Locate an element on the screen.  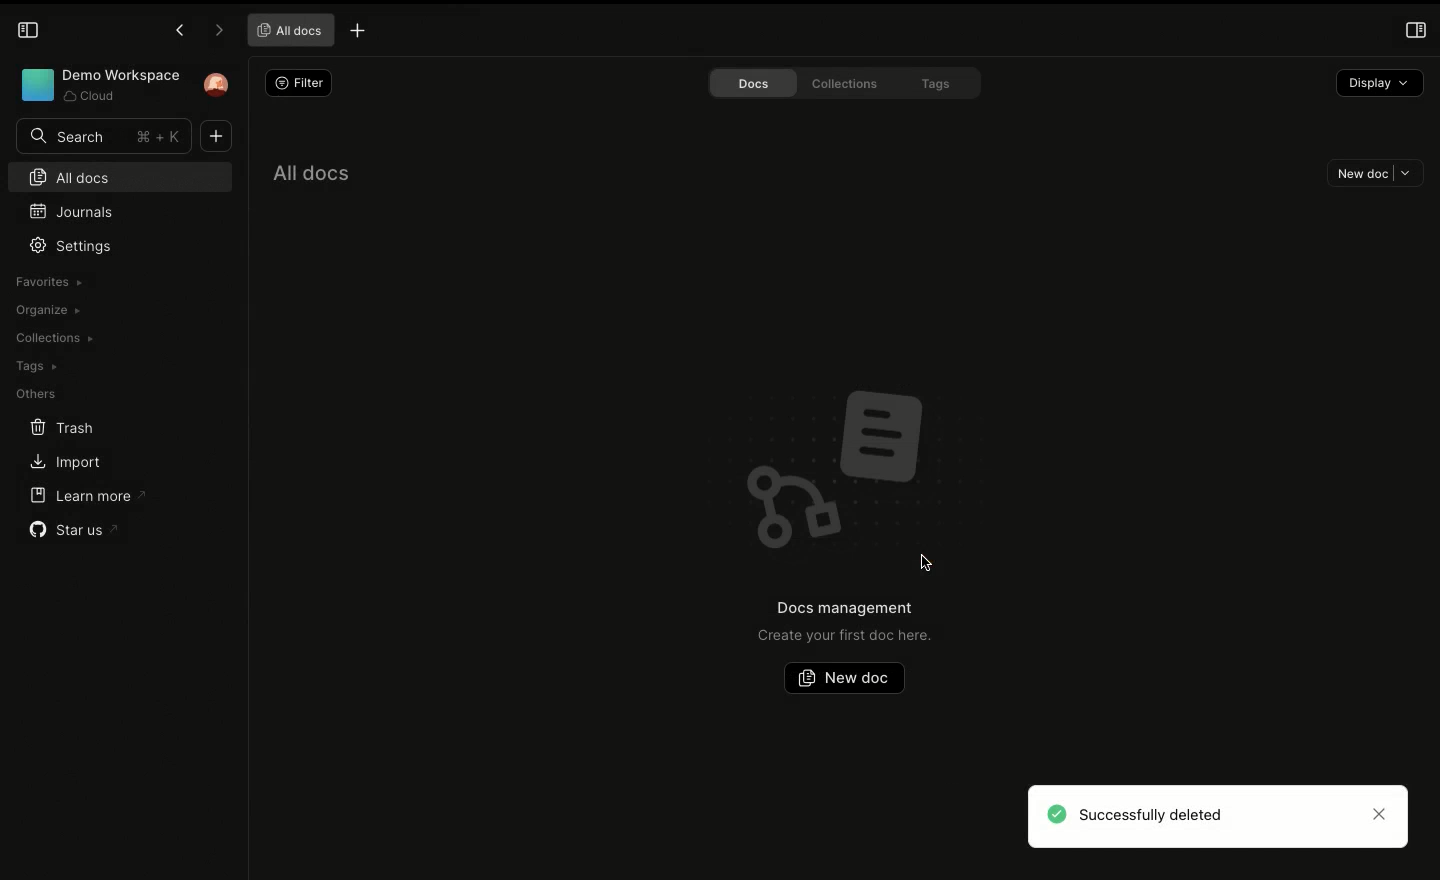
All docs is located at coordinates (285, 31).